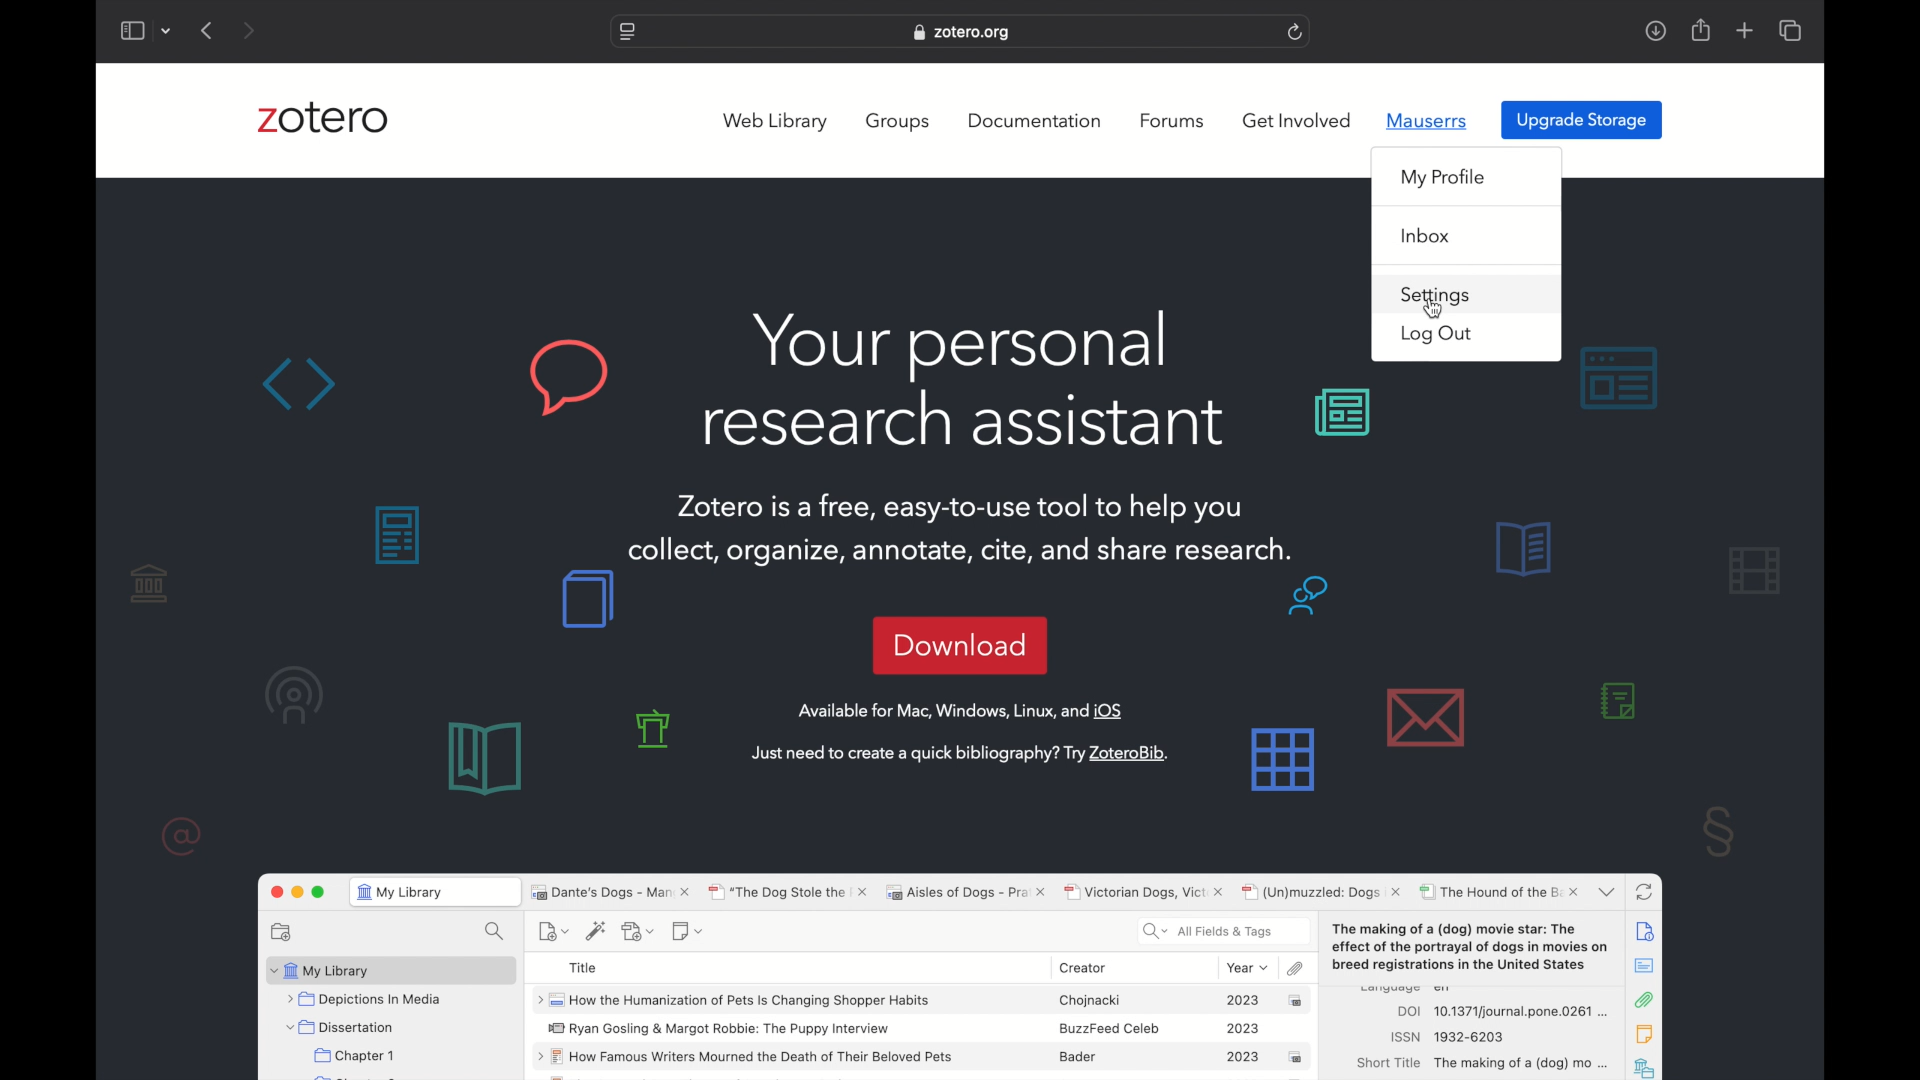 This screenshot has width=1920, height=1080. What do you see at coordinates (1582, 119) in the screenshot?
I see `upgrade storage` at bounding box center [1582, 119].